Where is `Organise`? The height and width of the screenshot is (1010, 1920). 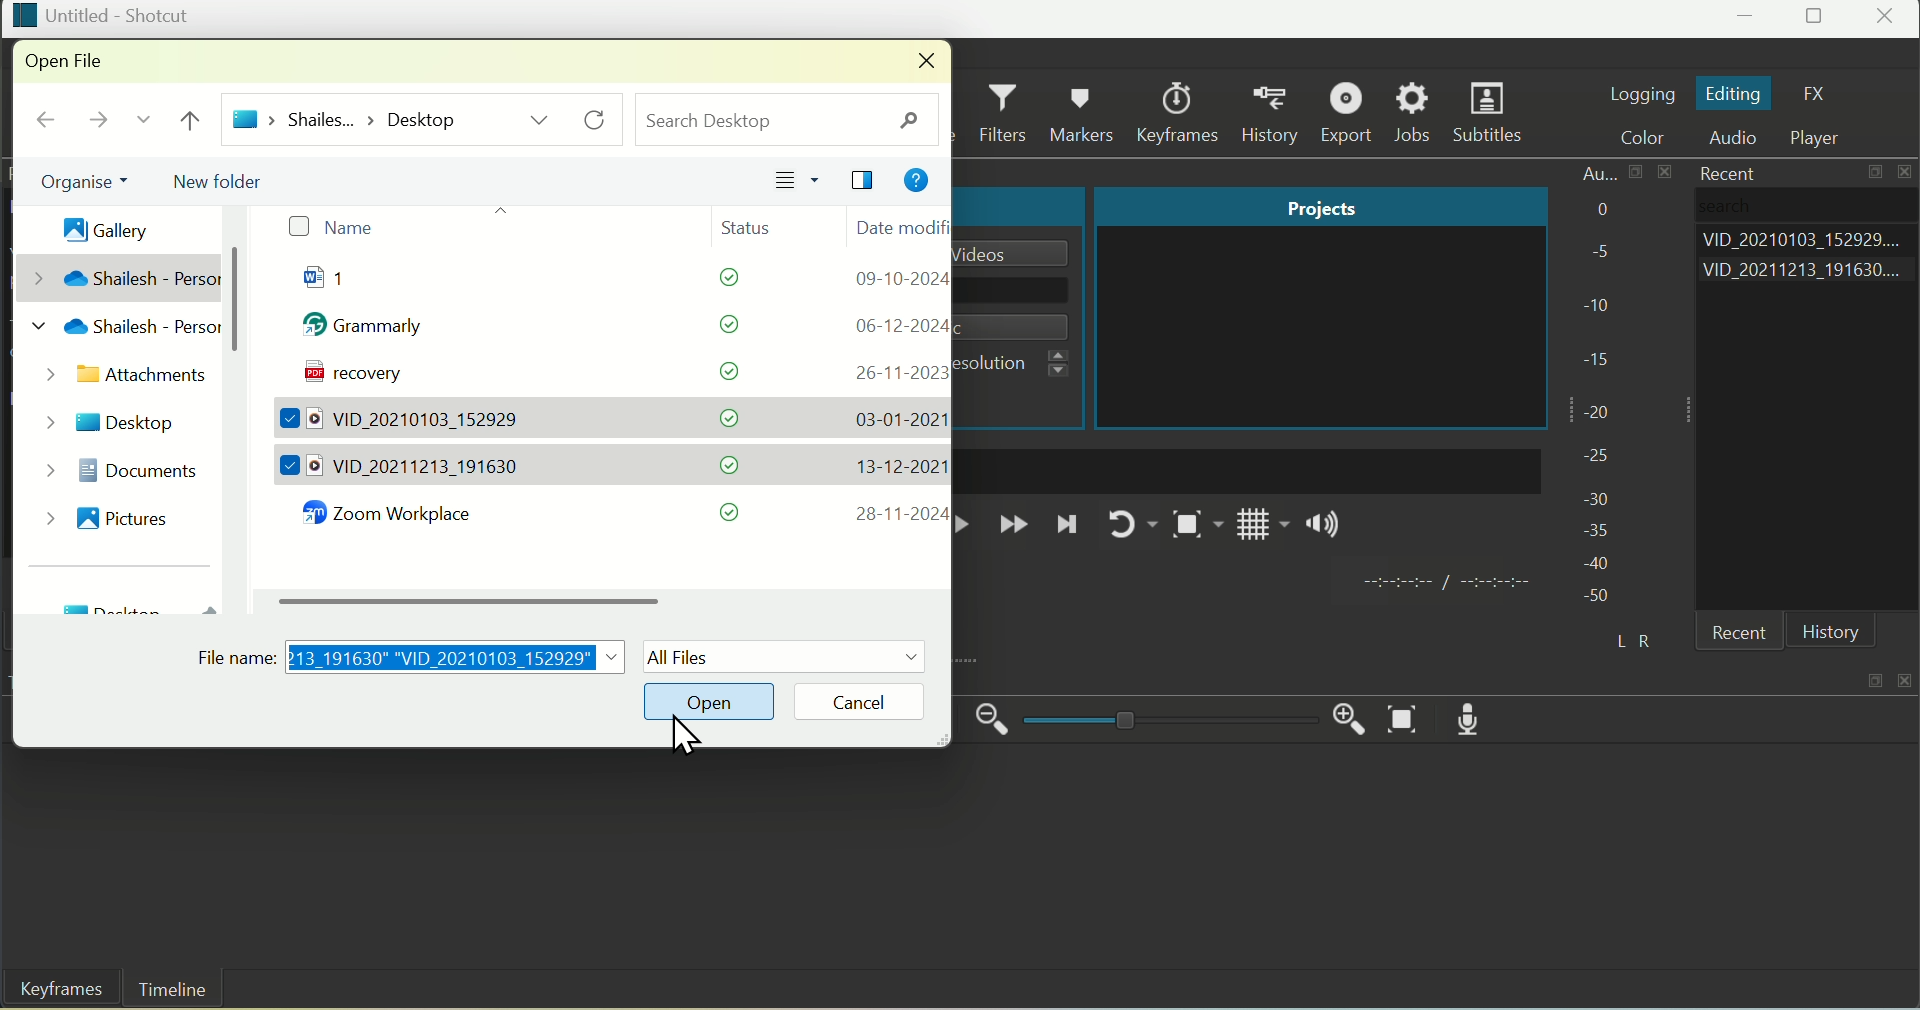
Organise is located at coordinates (75, 182).